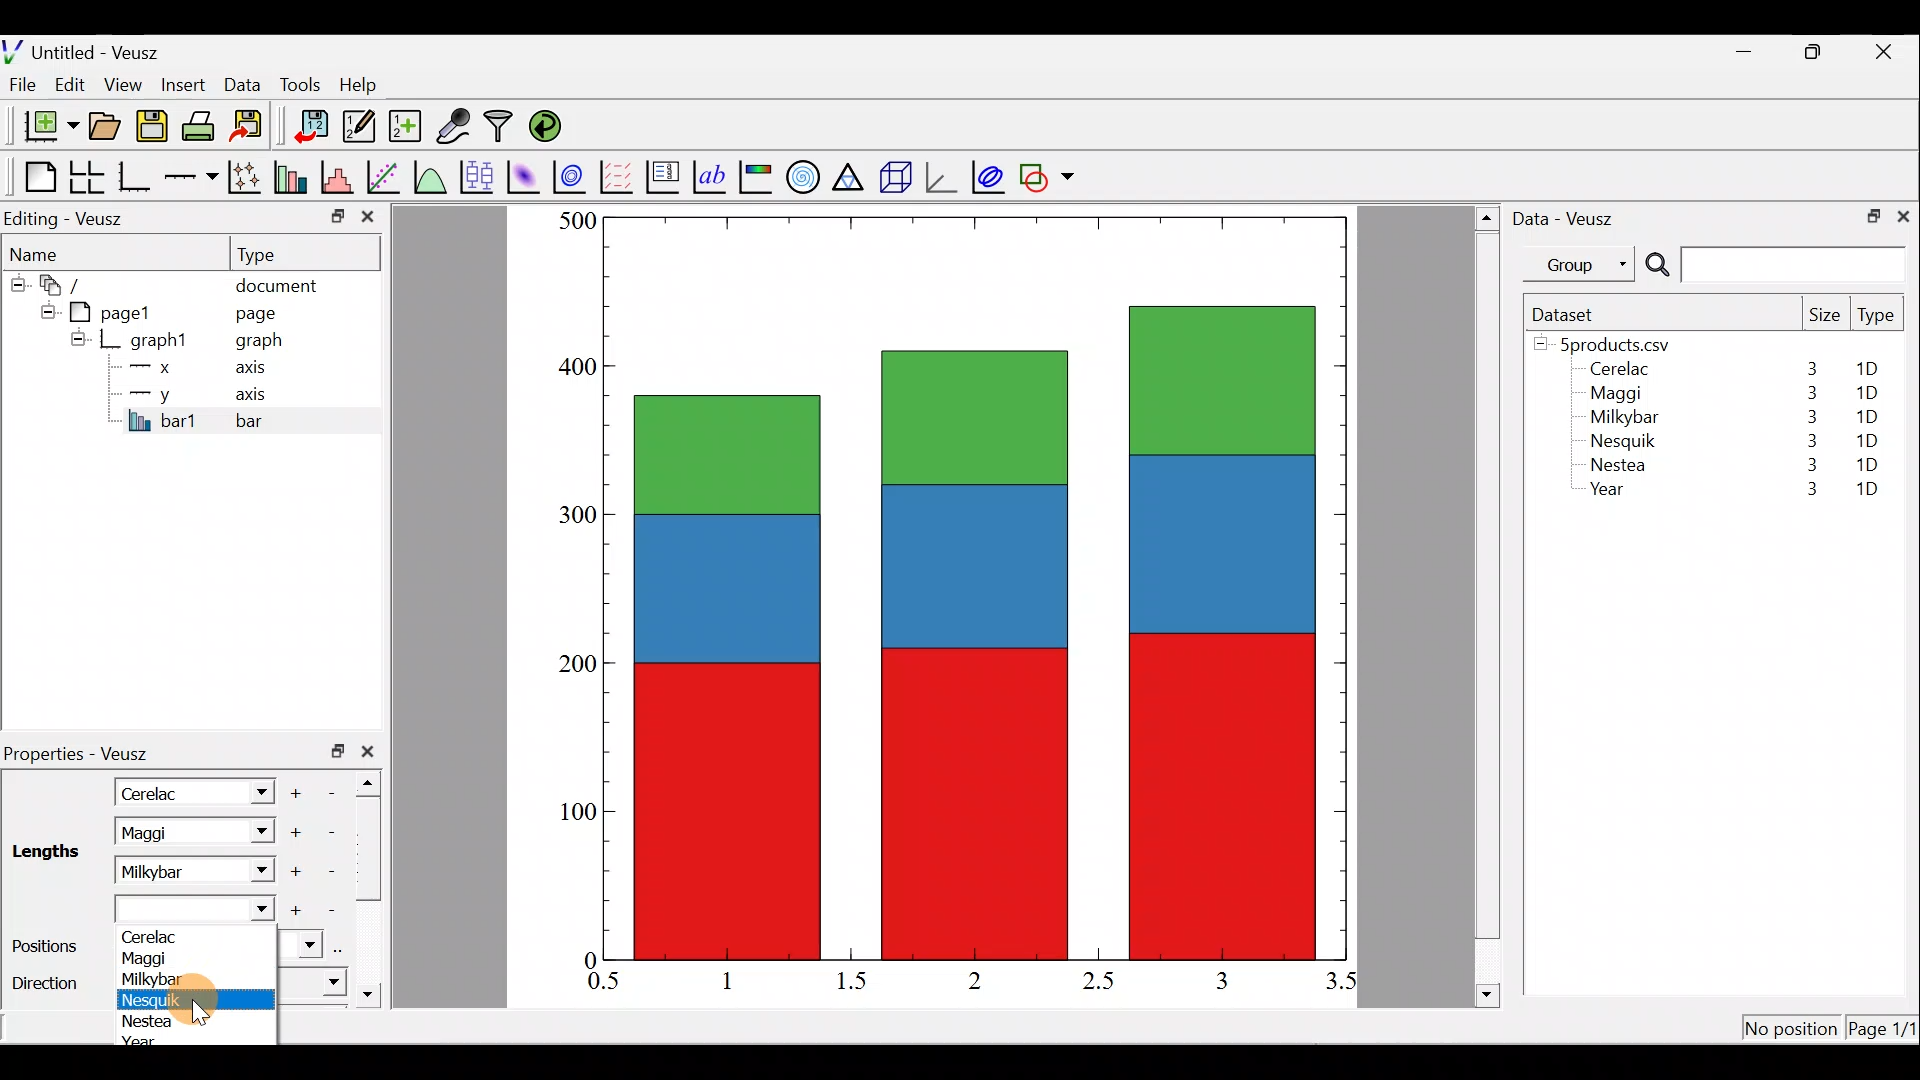 The width and height of the screenshot is (1920, 1080). I want to click on Add another item, so click(298, 872).